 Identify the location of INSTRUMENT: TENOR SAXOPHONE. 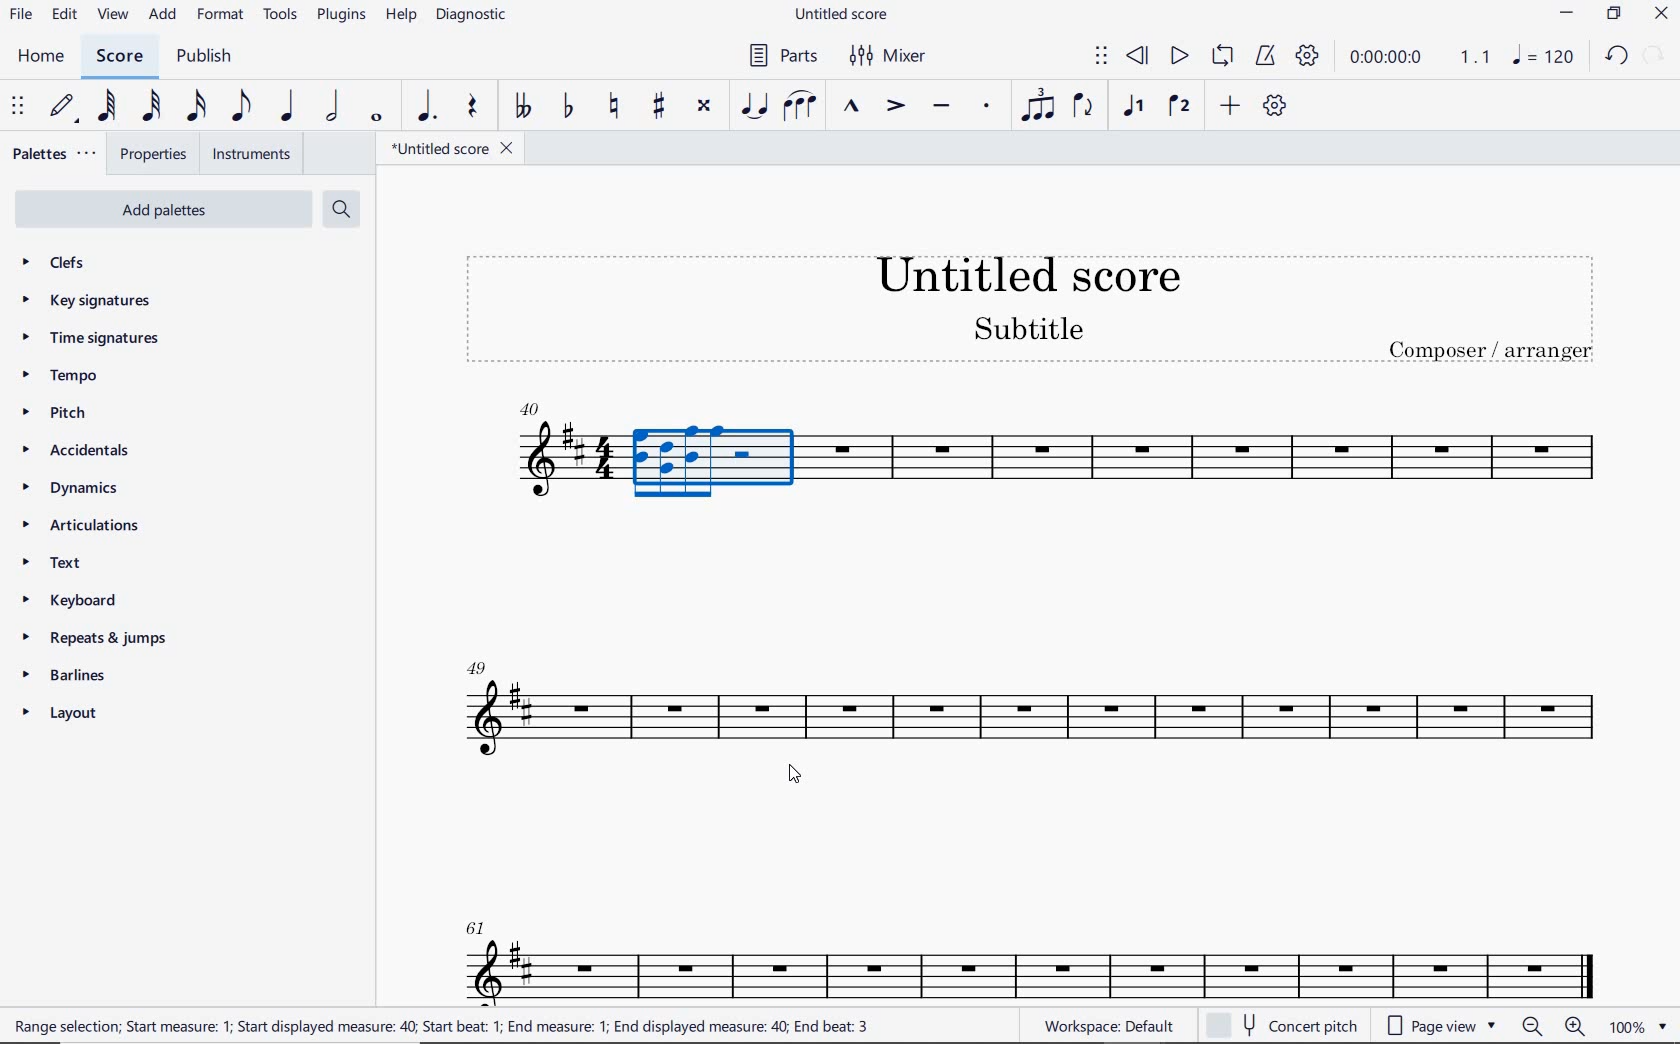
(1033, 465).